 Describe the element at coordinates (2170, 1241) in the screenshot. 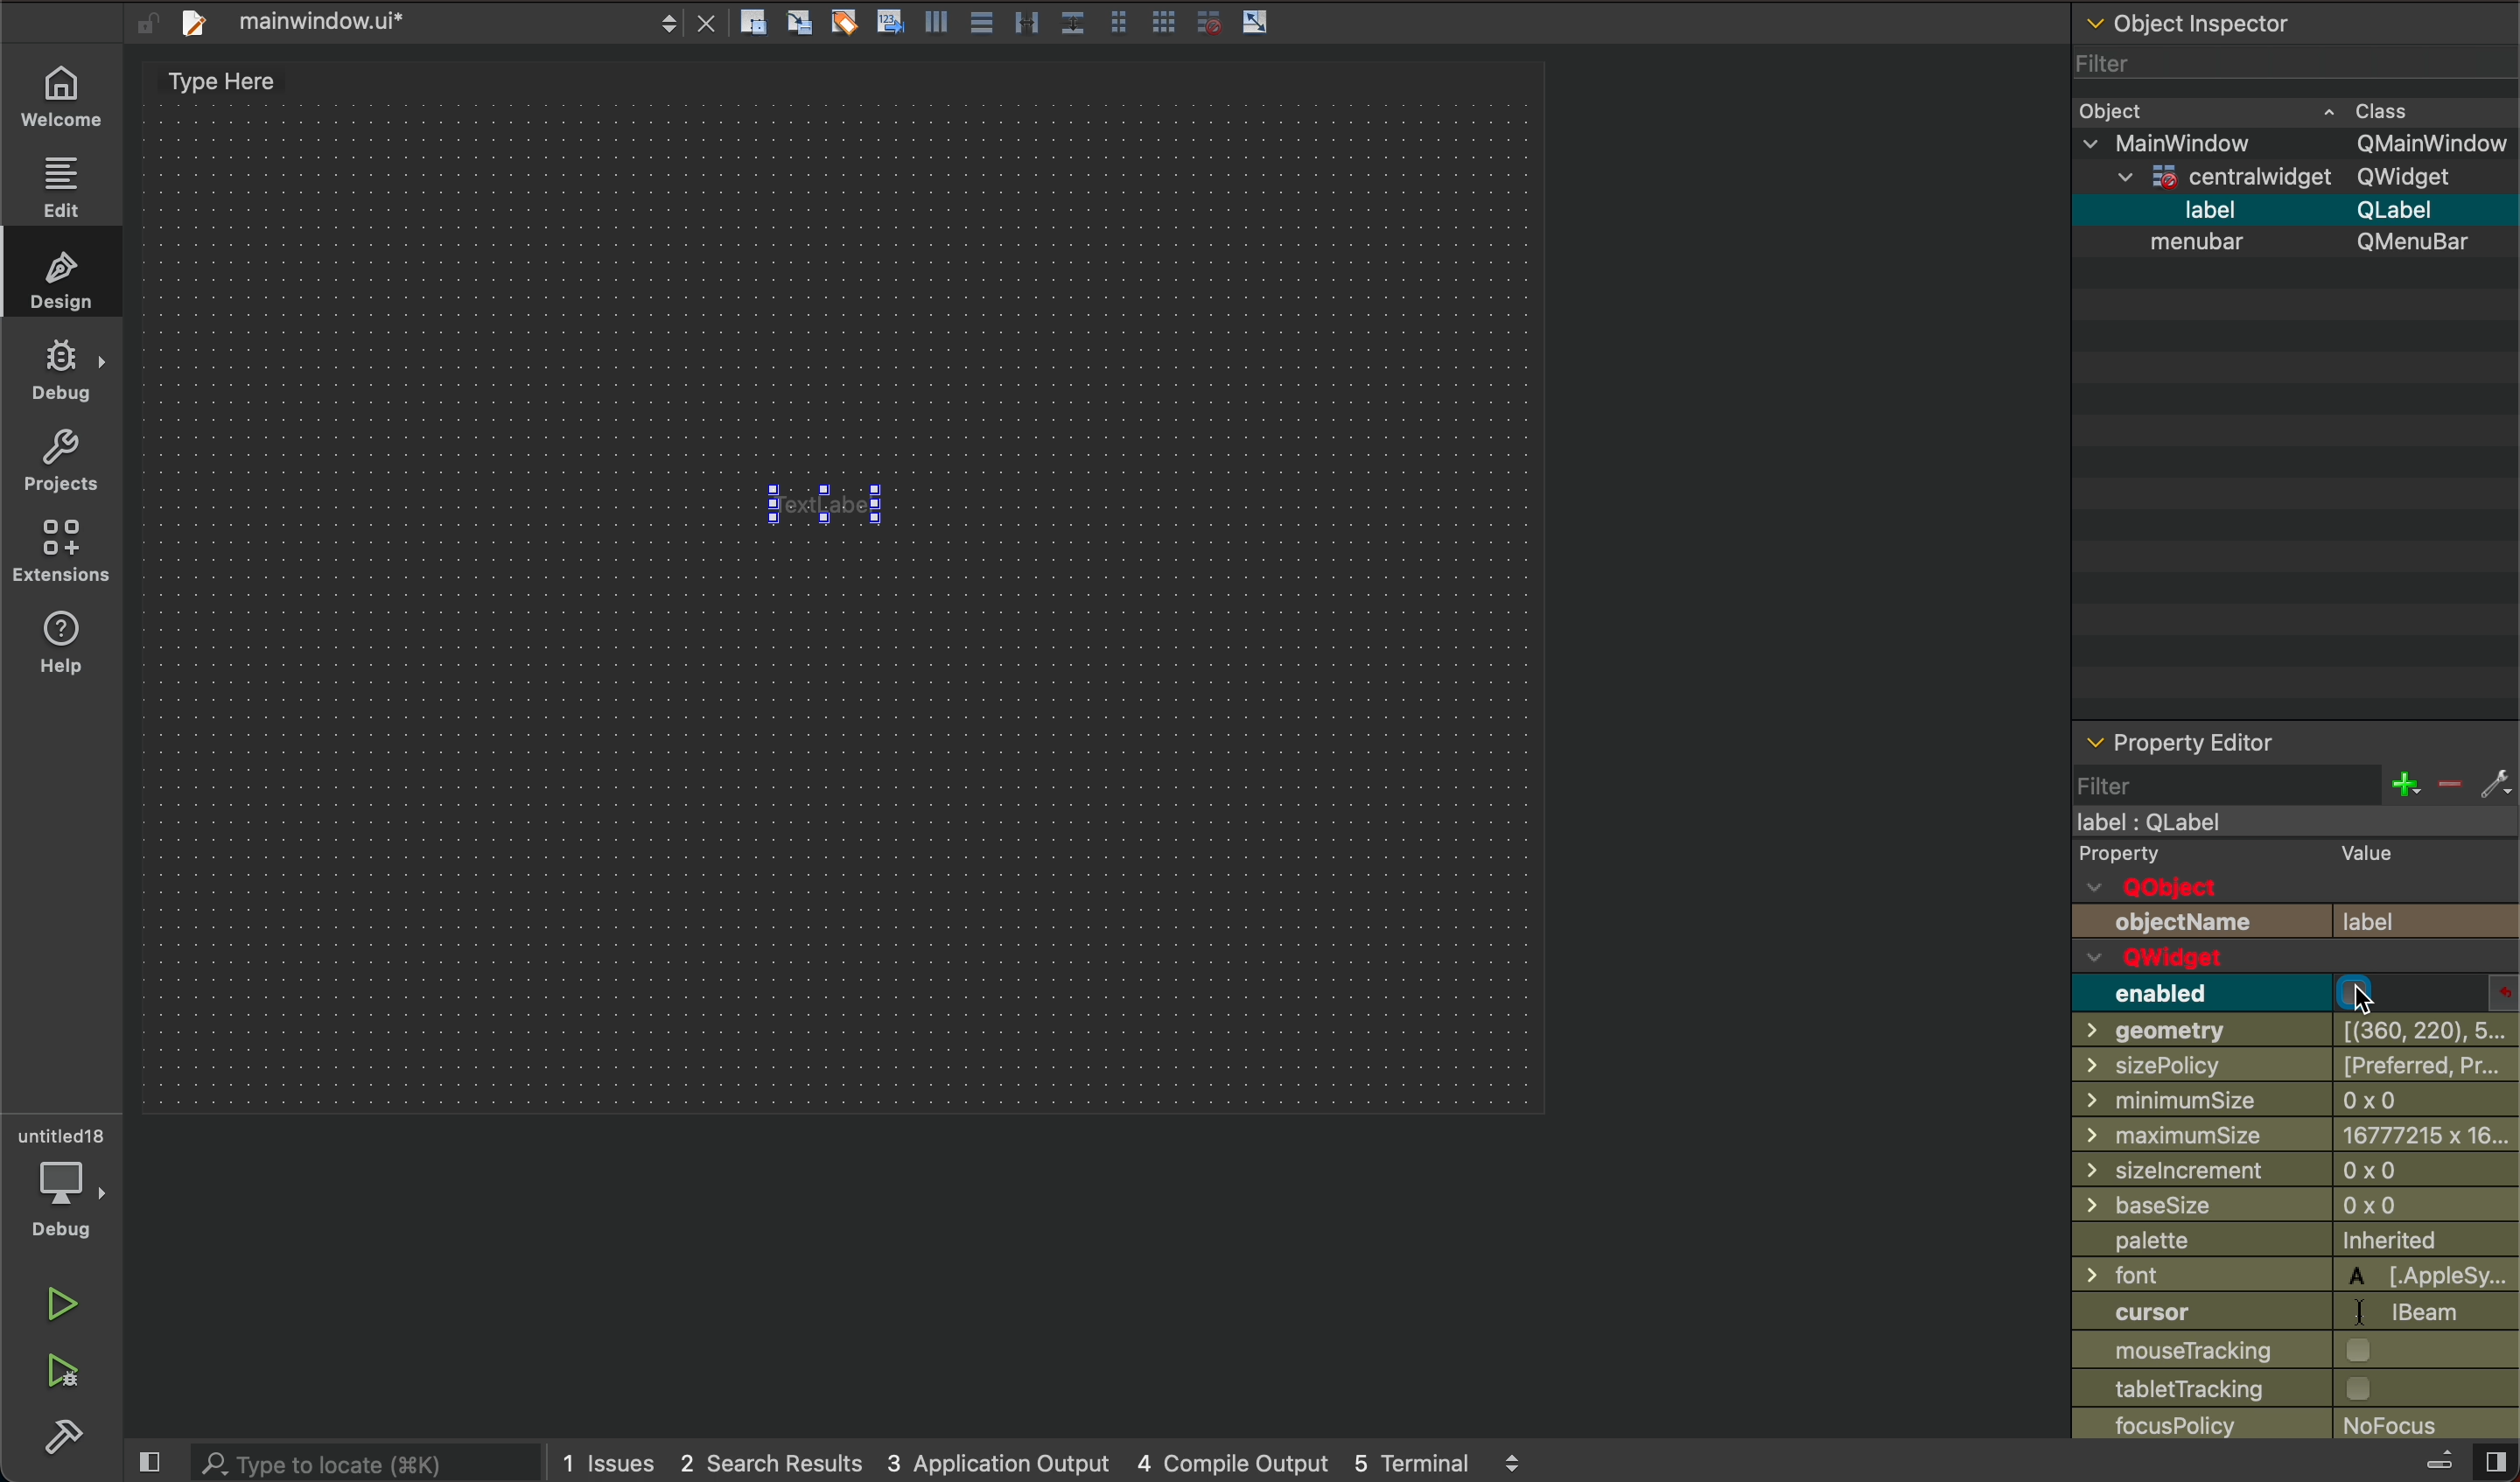

I see `palette` at that location.